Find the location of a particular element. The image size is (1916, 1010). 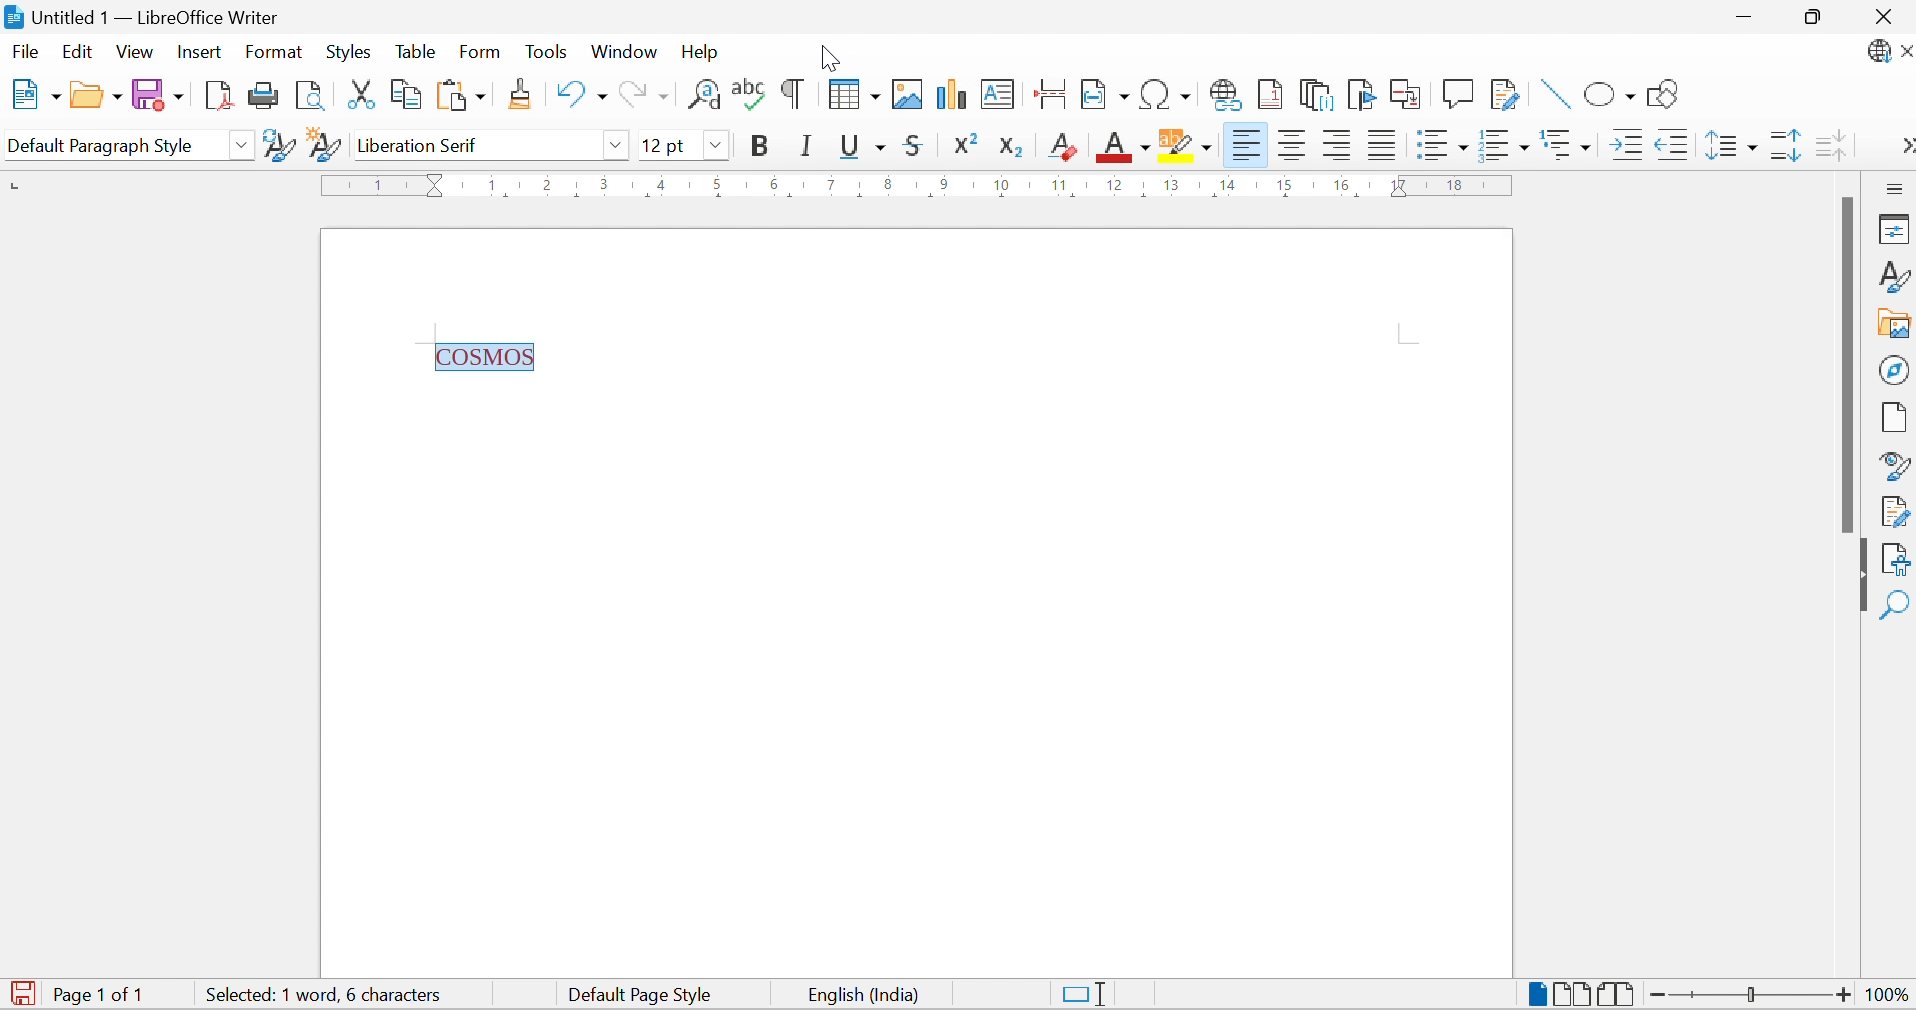

Insert Text Box is located at coordinates (998, 93).